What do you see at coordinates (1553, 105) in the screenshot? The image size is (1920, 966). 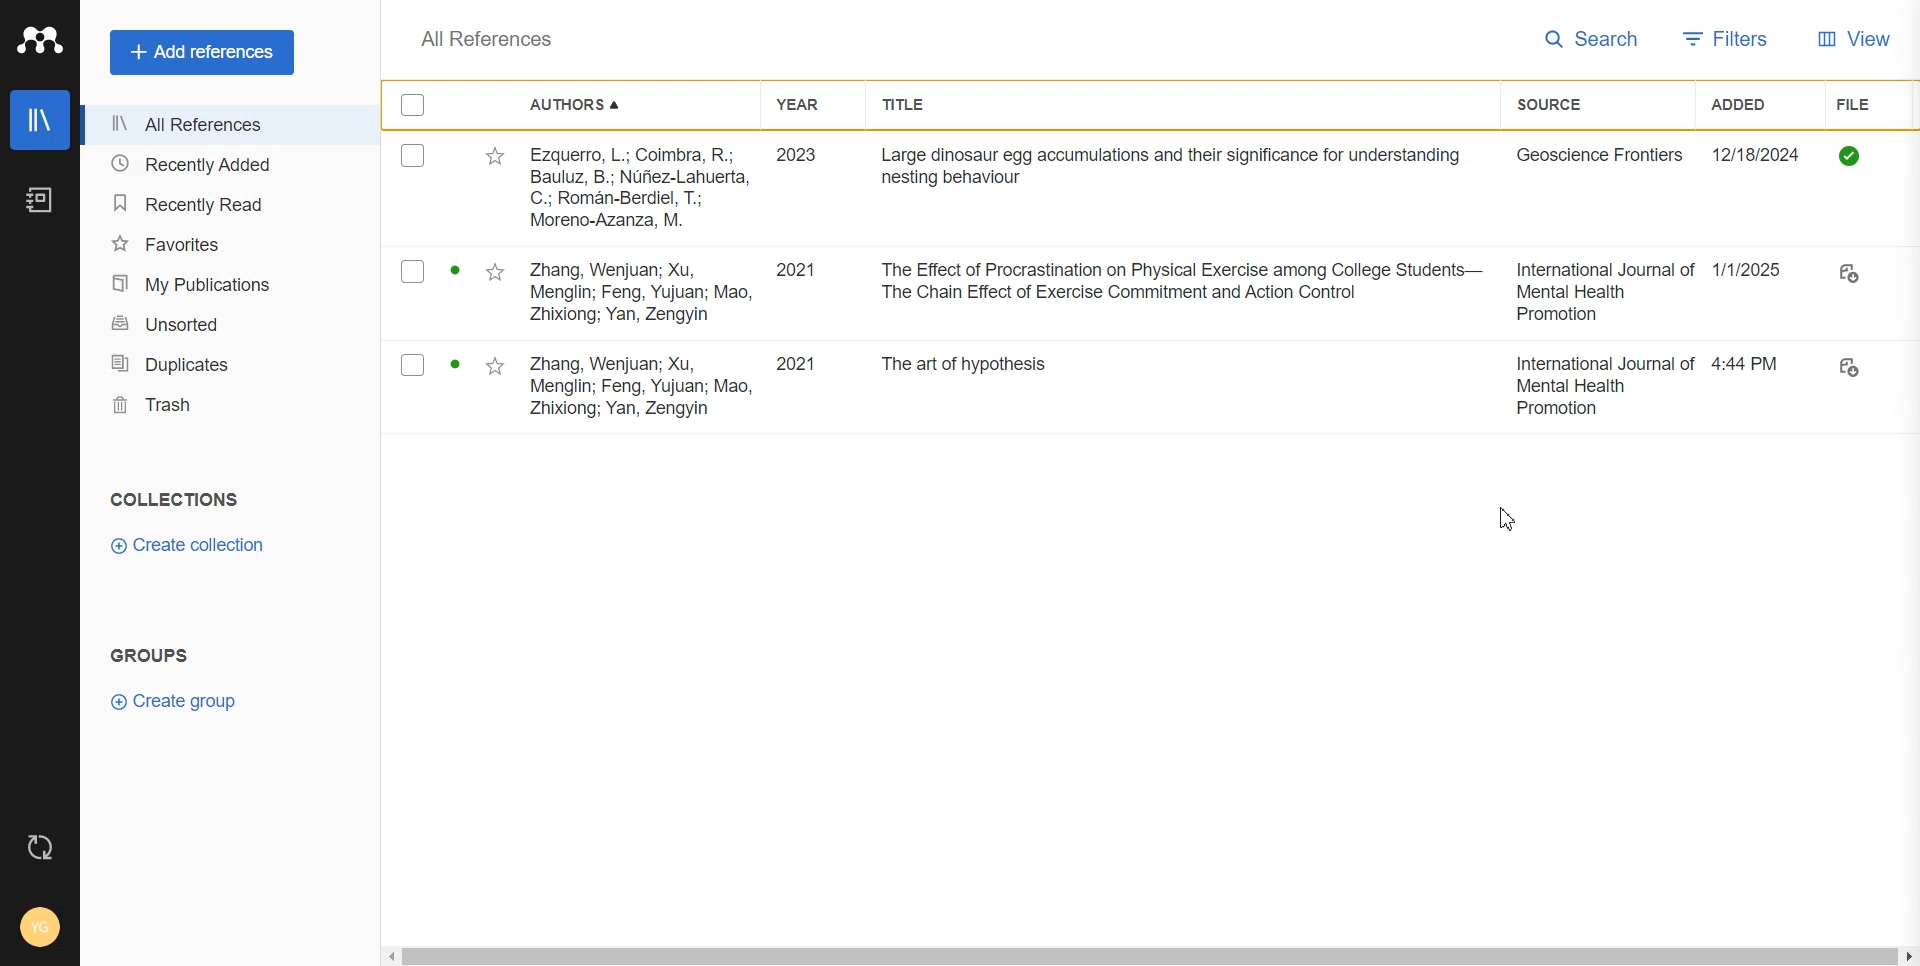 I see `Source` at bounding box center [1553, 105].